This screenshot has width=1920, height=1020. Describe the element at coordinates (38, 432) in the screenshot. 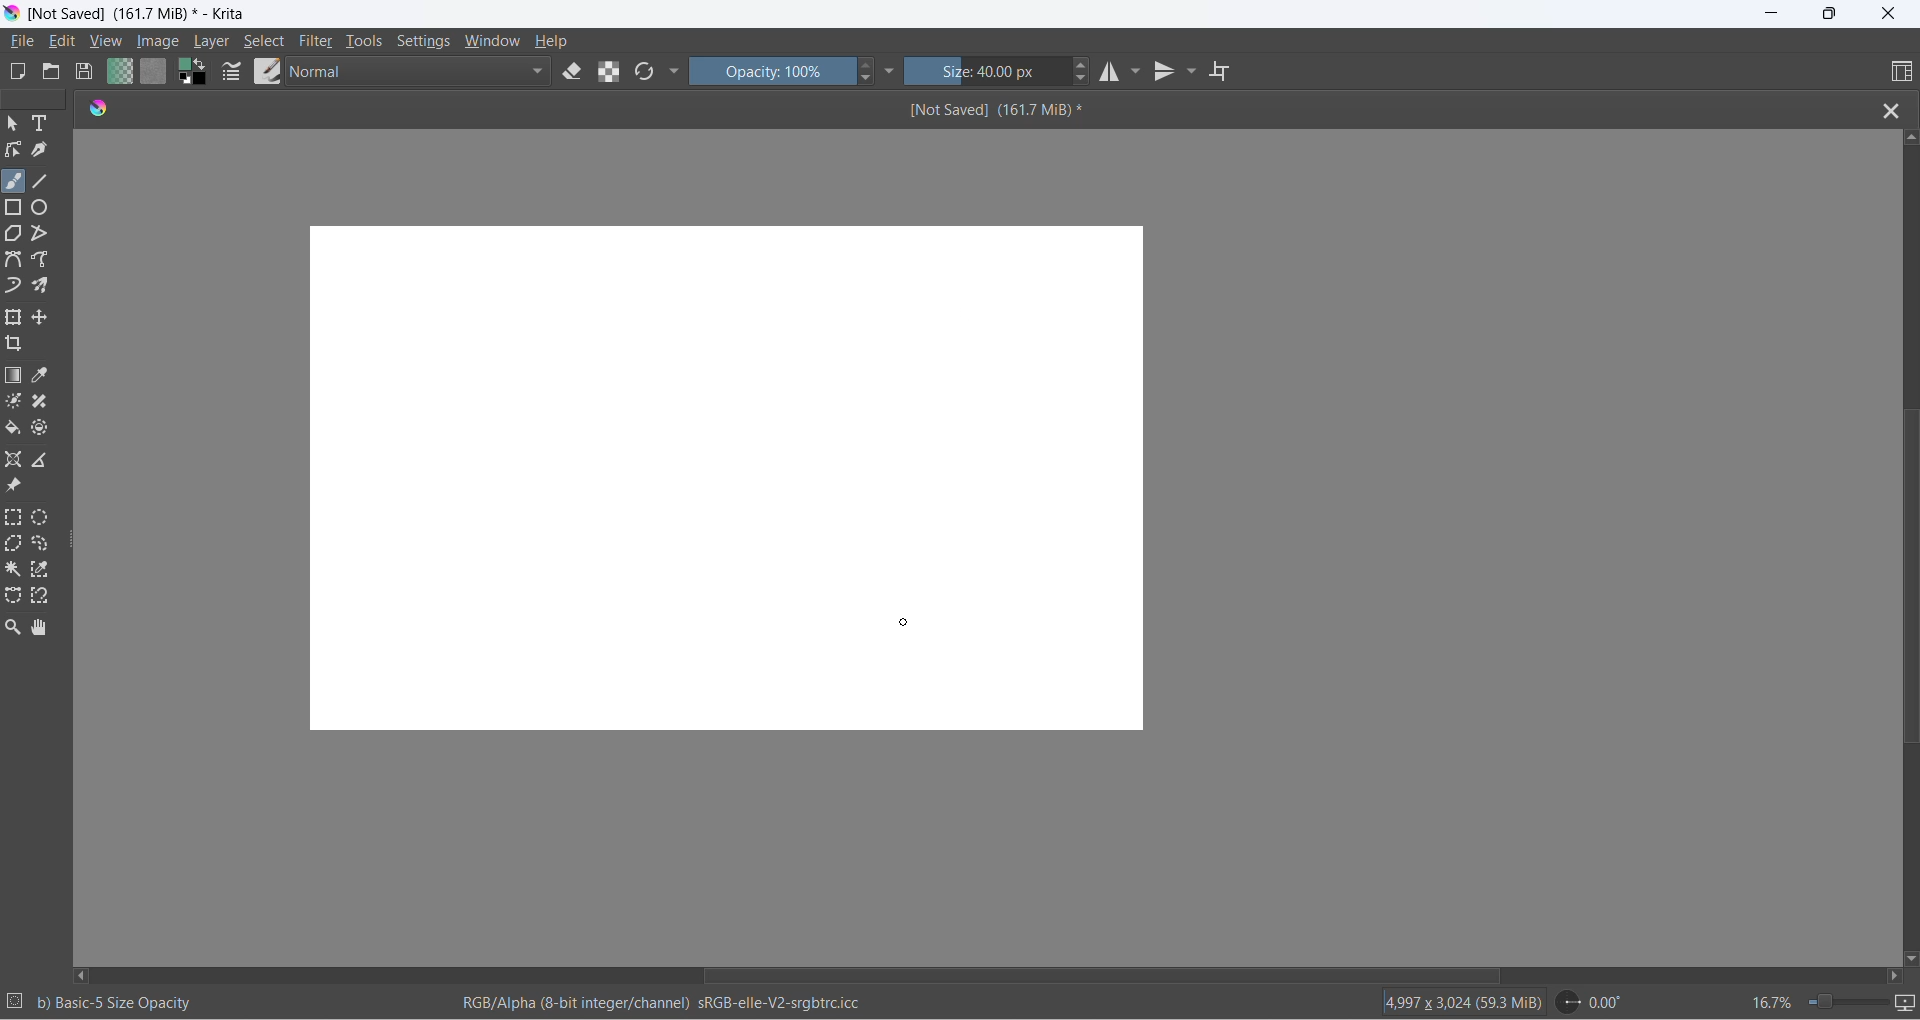

I see `enclose and fill tool` at that location.